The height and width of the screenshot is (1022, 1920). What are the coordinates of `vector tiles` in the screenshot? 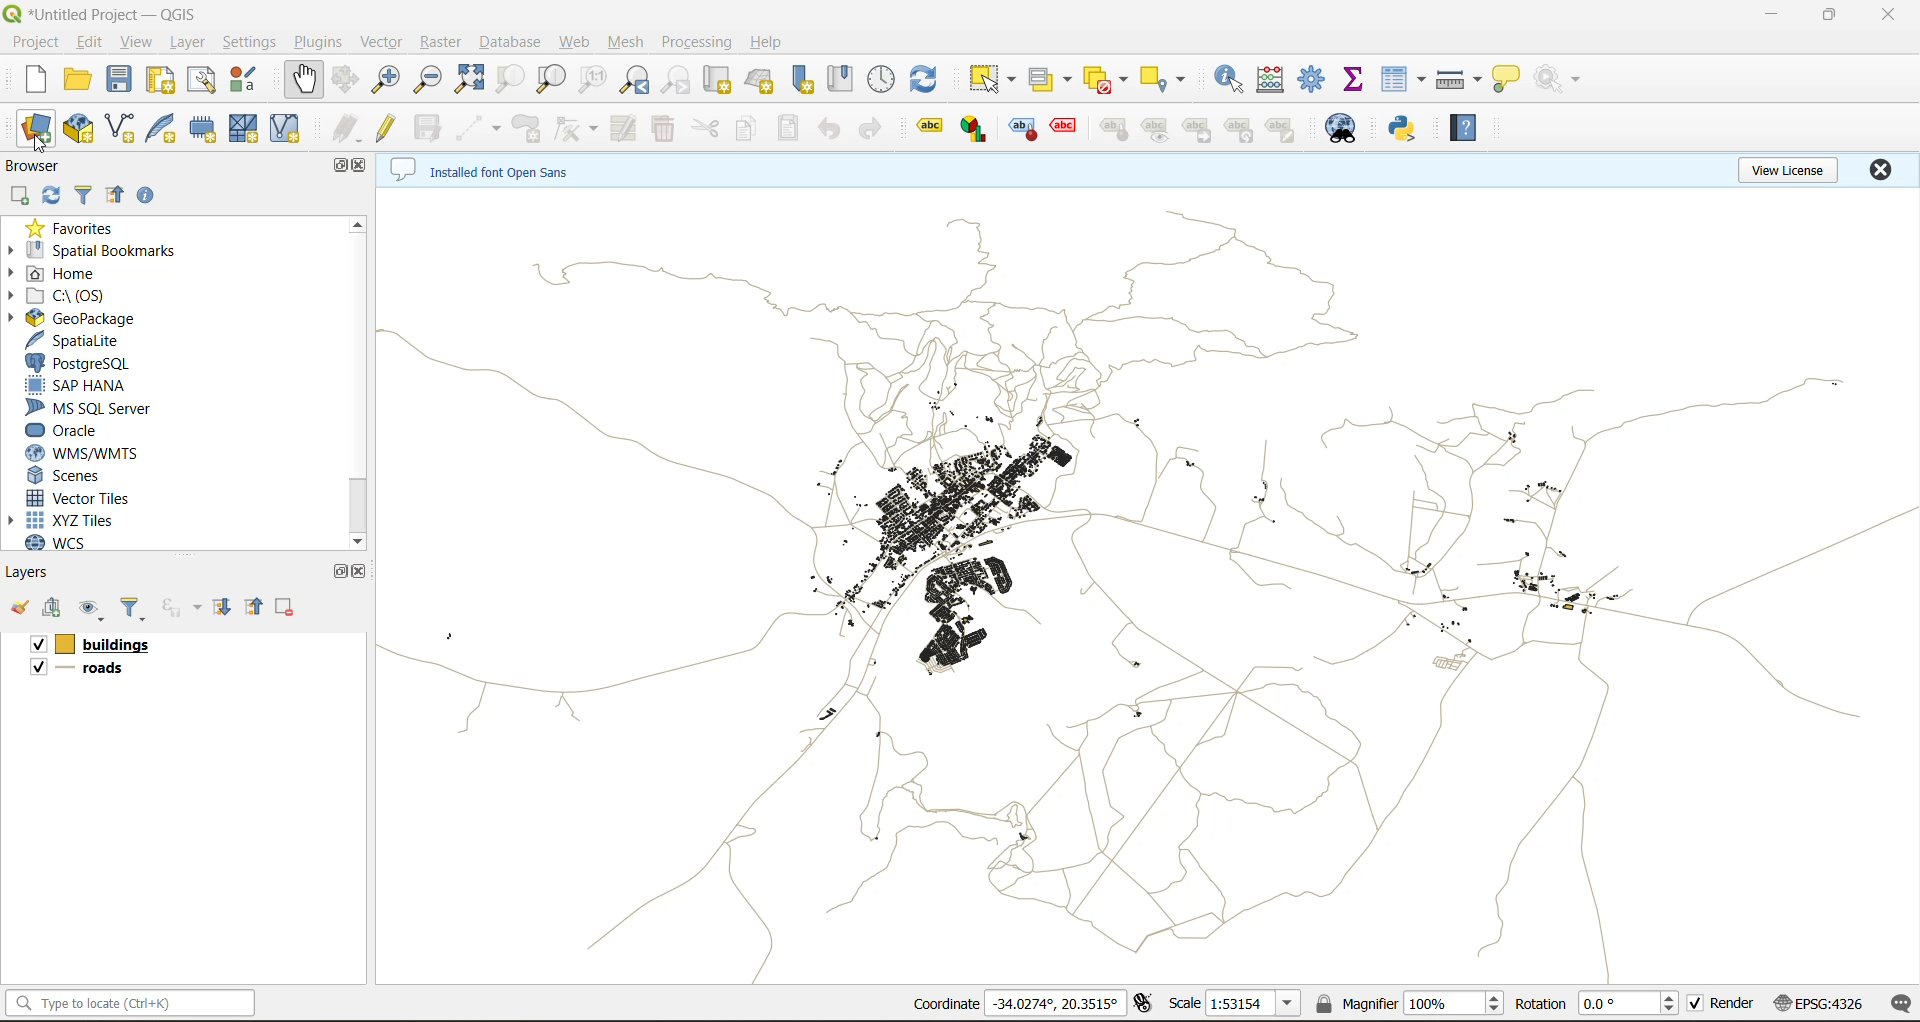 It's located at (83, 496).